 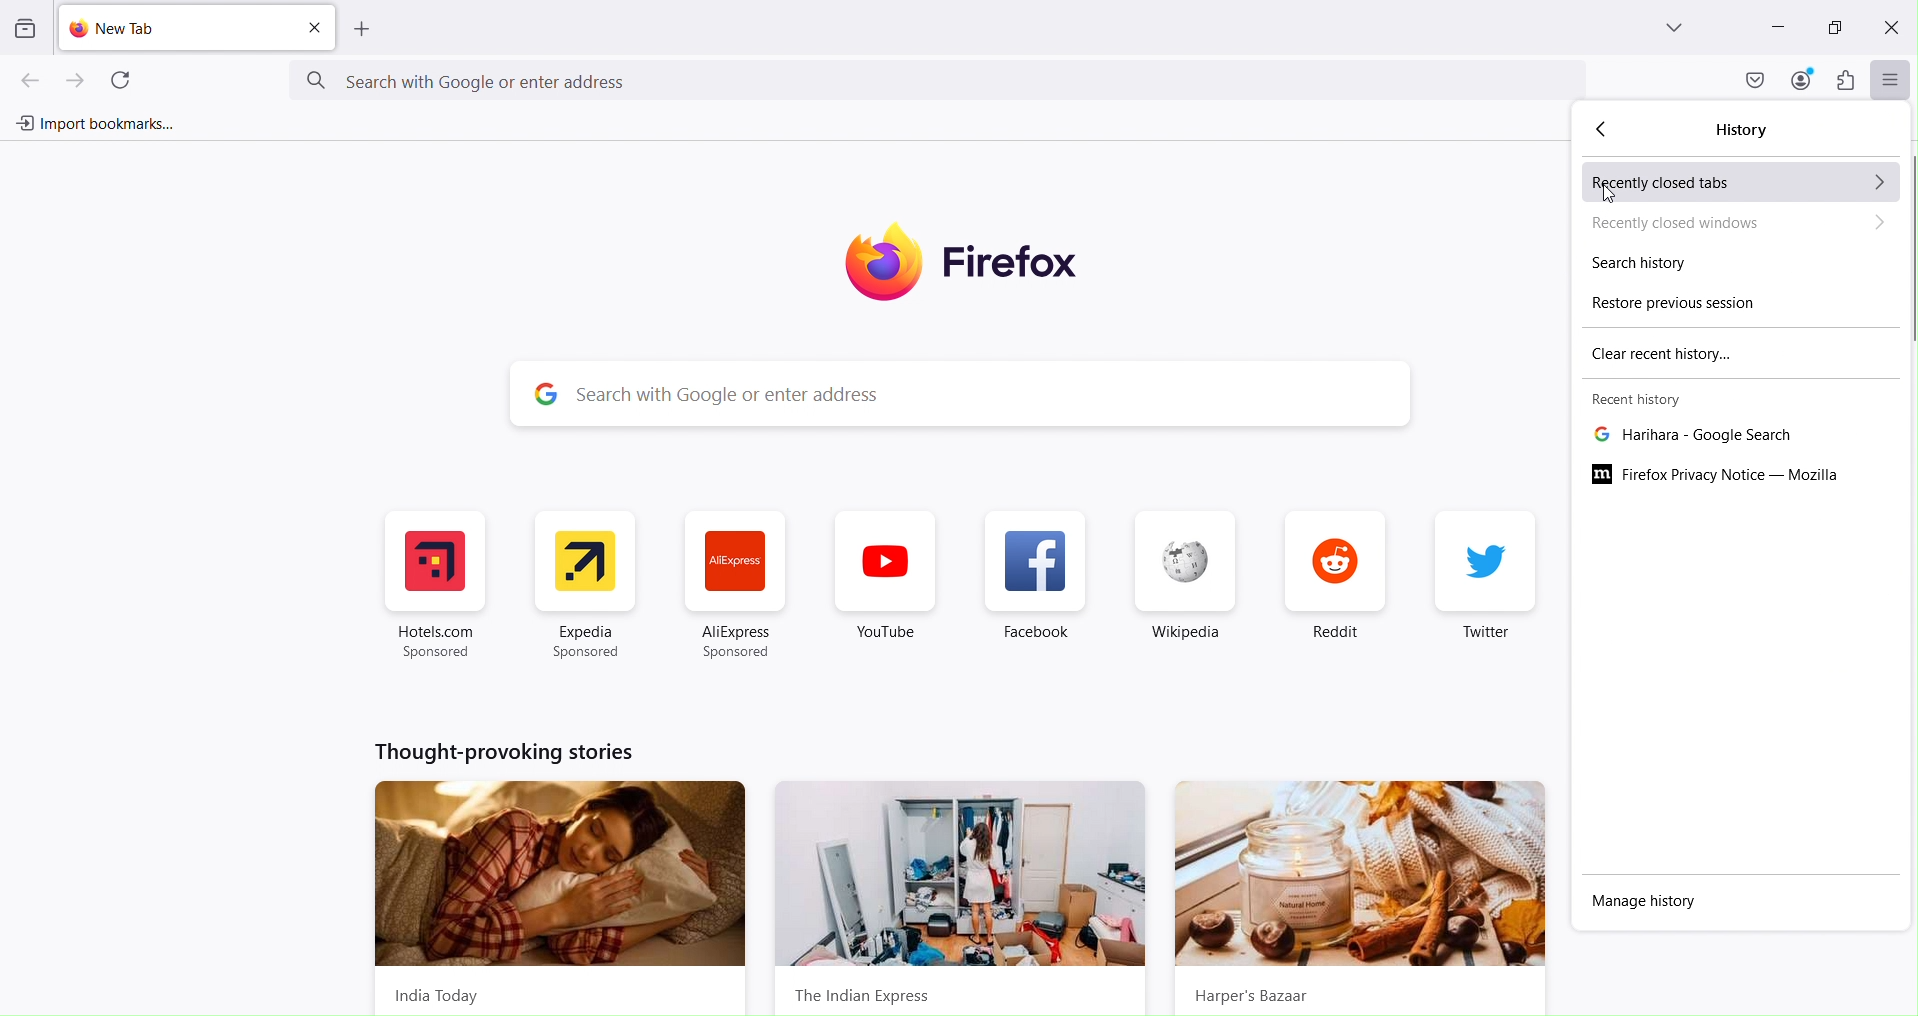 What do you see at coordinates (541, 393) in the screenshot?
I see `google logo` at bounding box center [541, 393].